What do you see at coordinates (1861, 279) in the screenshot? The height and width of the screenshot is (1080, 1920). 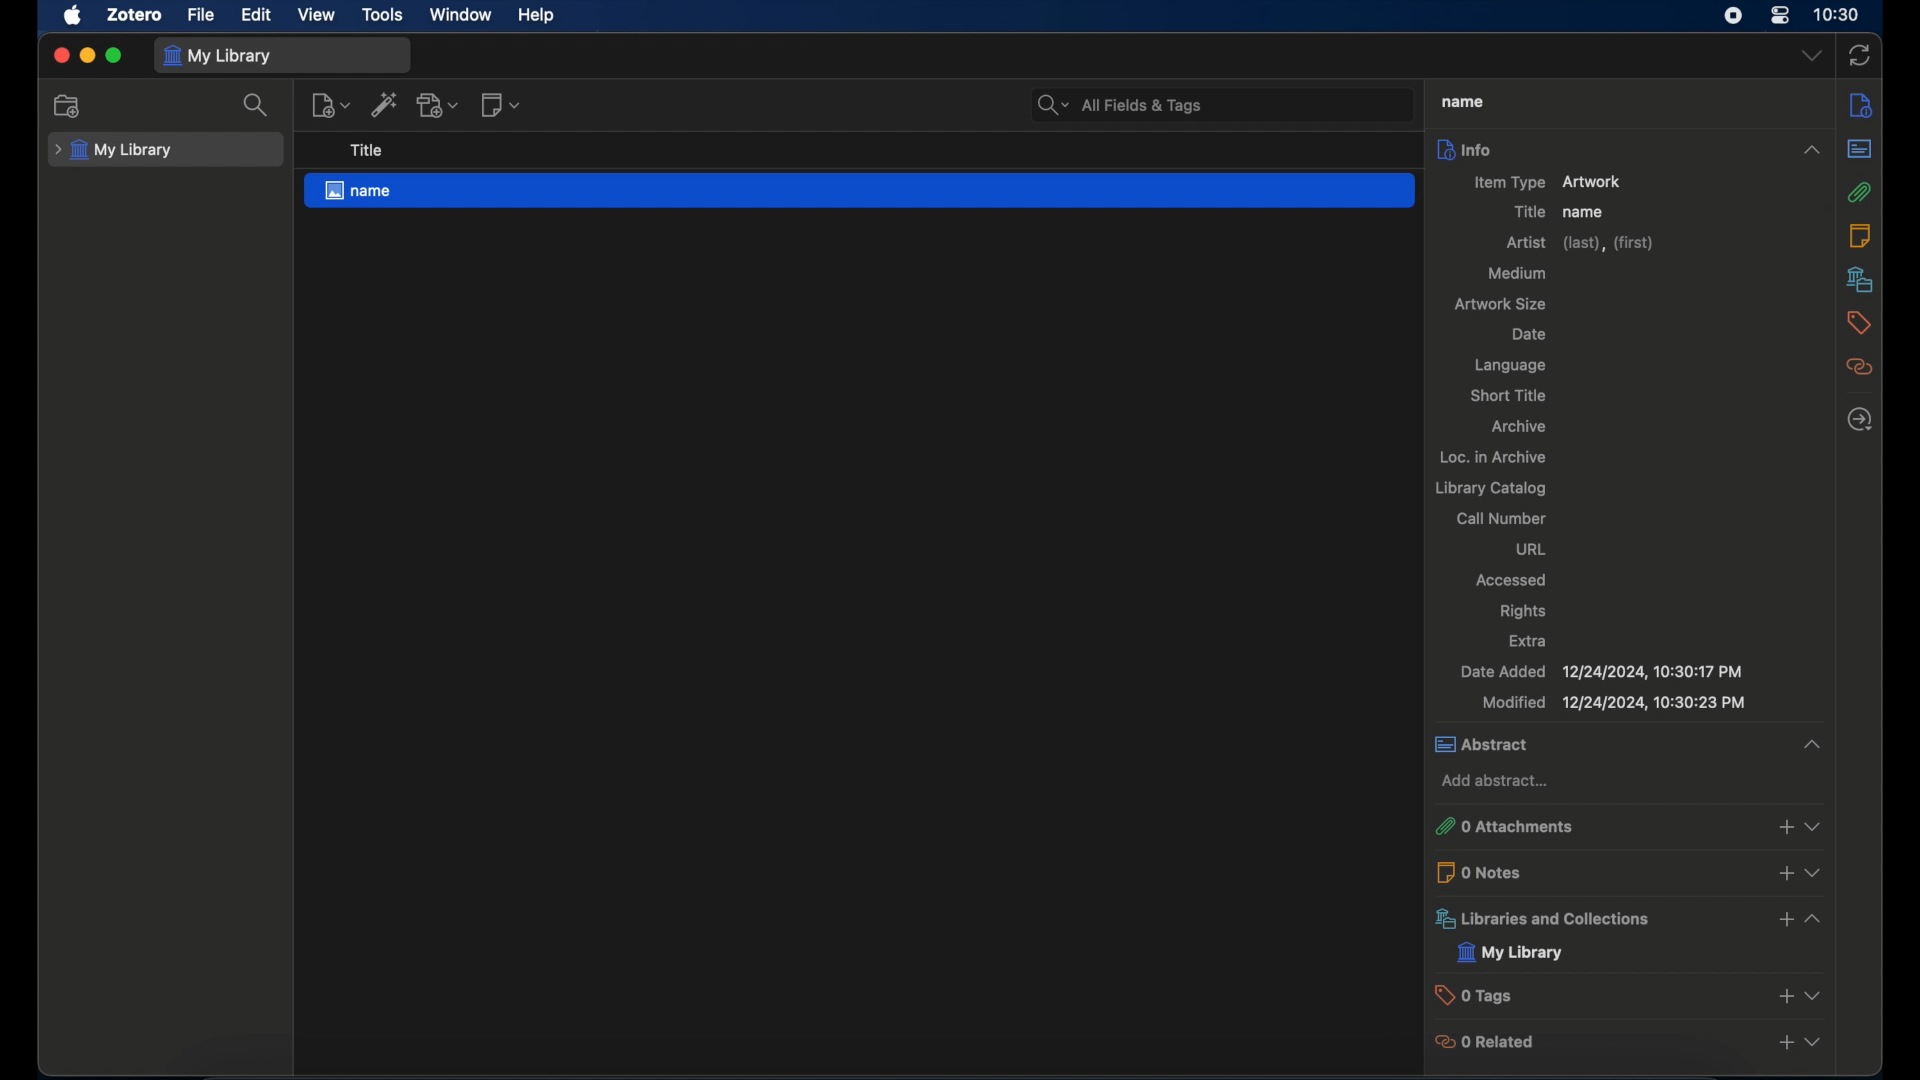 I see `libraries` at bounding box center [1861, 279].